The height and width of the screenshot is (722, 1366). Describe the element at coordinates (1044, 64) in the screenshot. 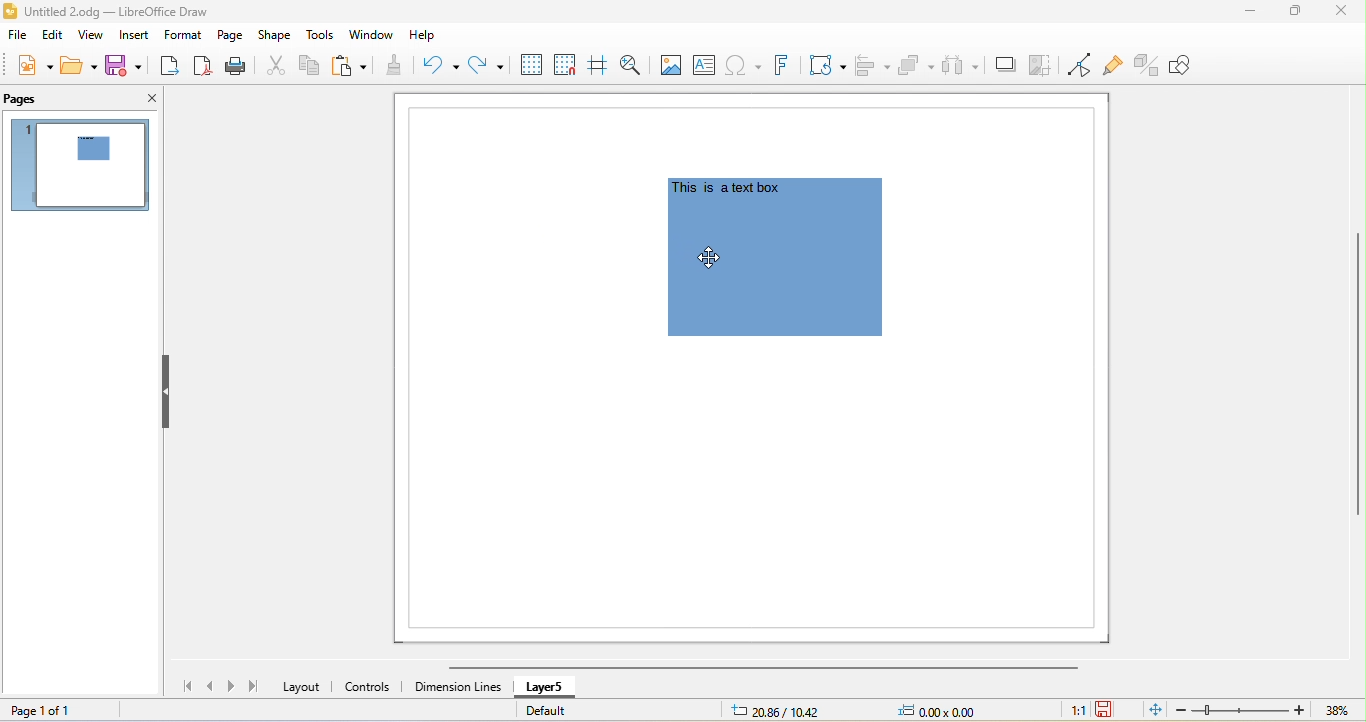

I see `crop image` at that location.